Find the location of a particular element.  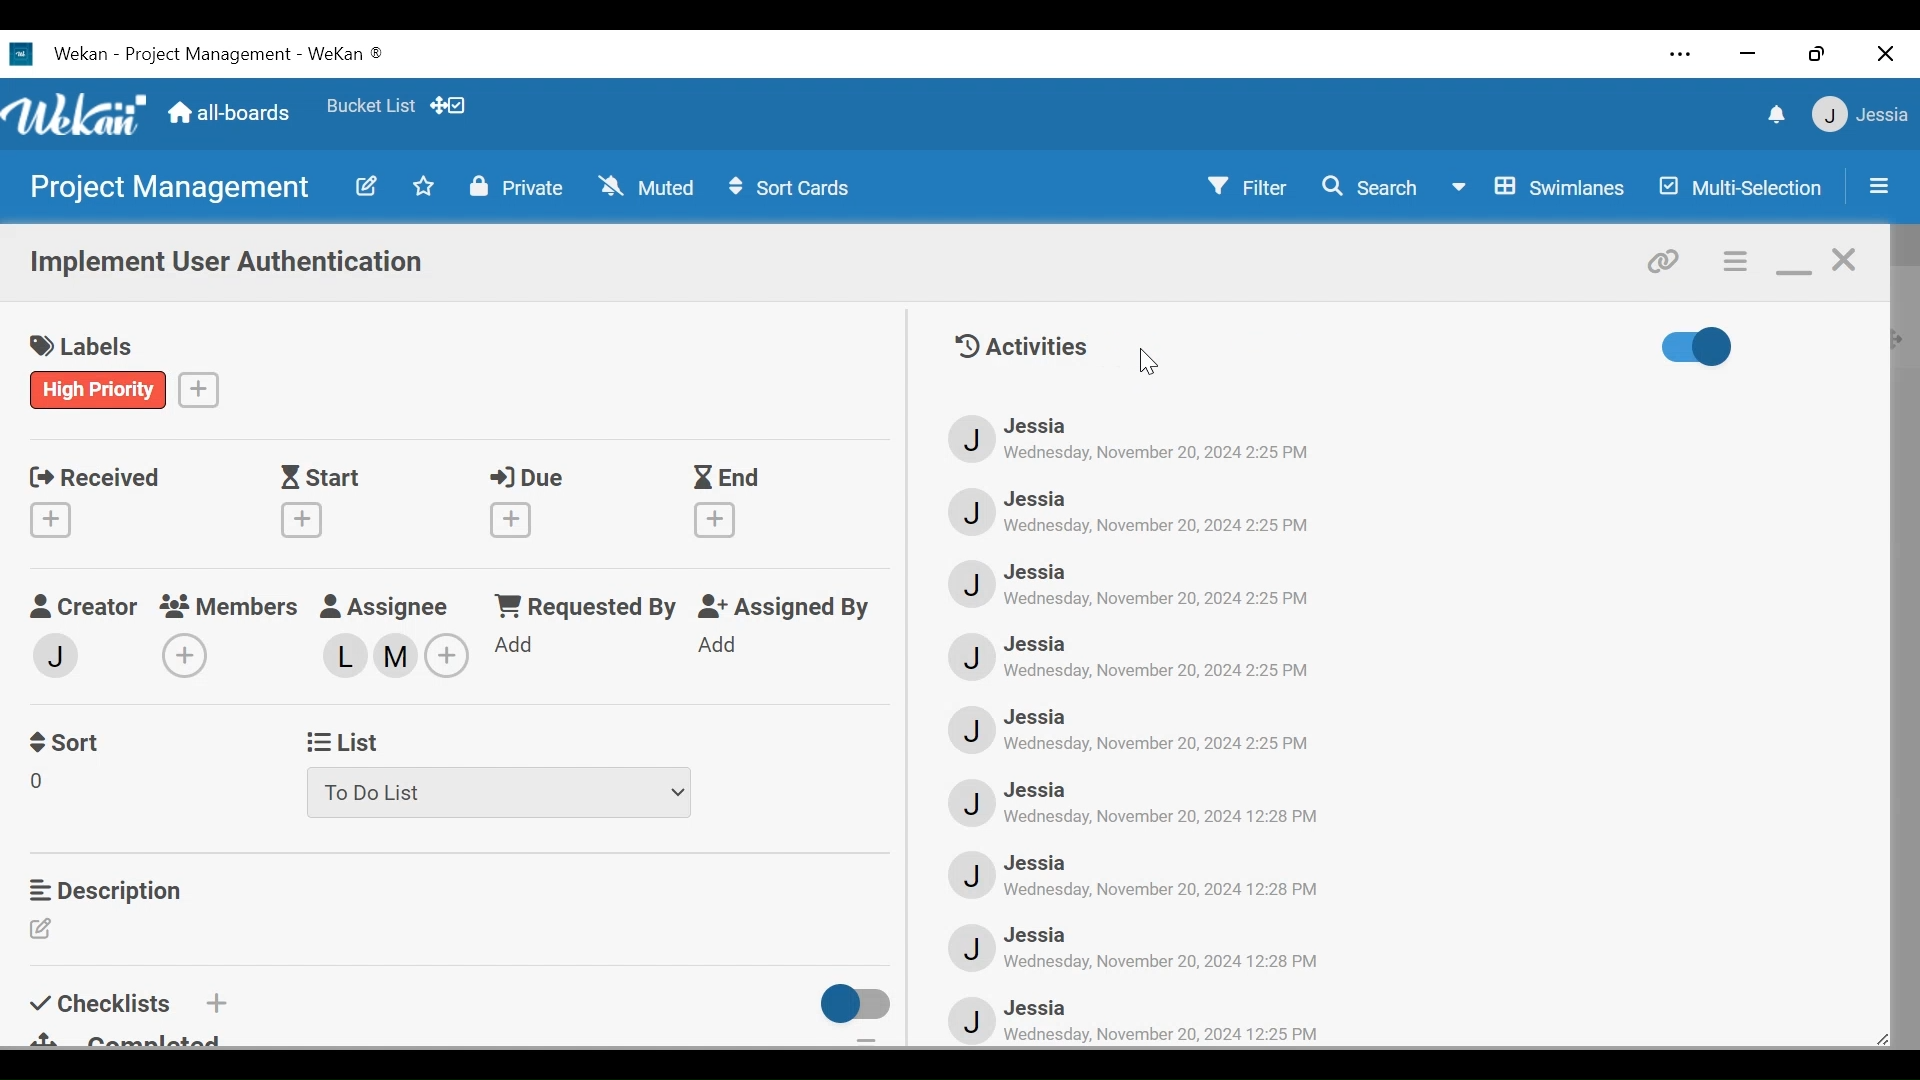

Create a label is located at coordinates (197, 390).